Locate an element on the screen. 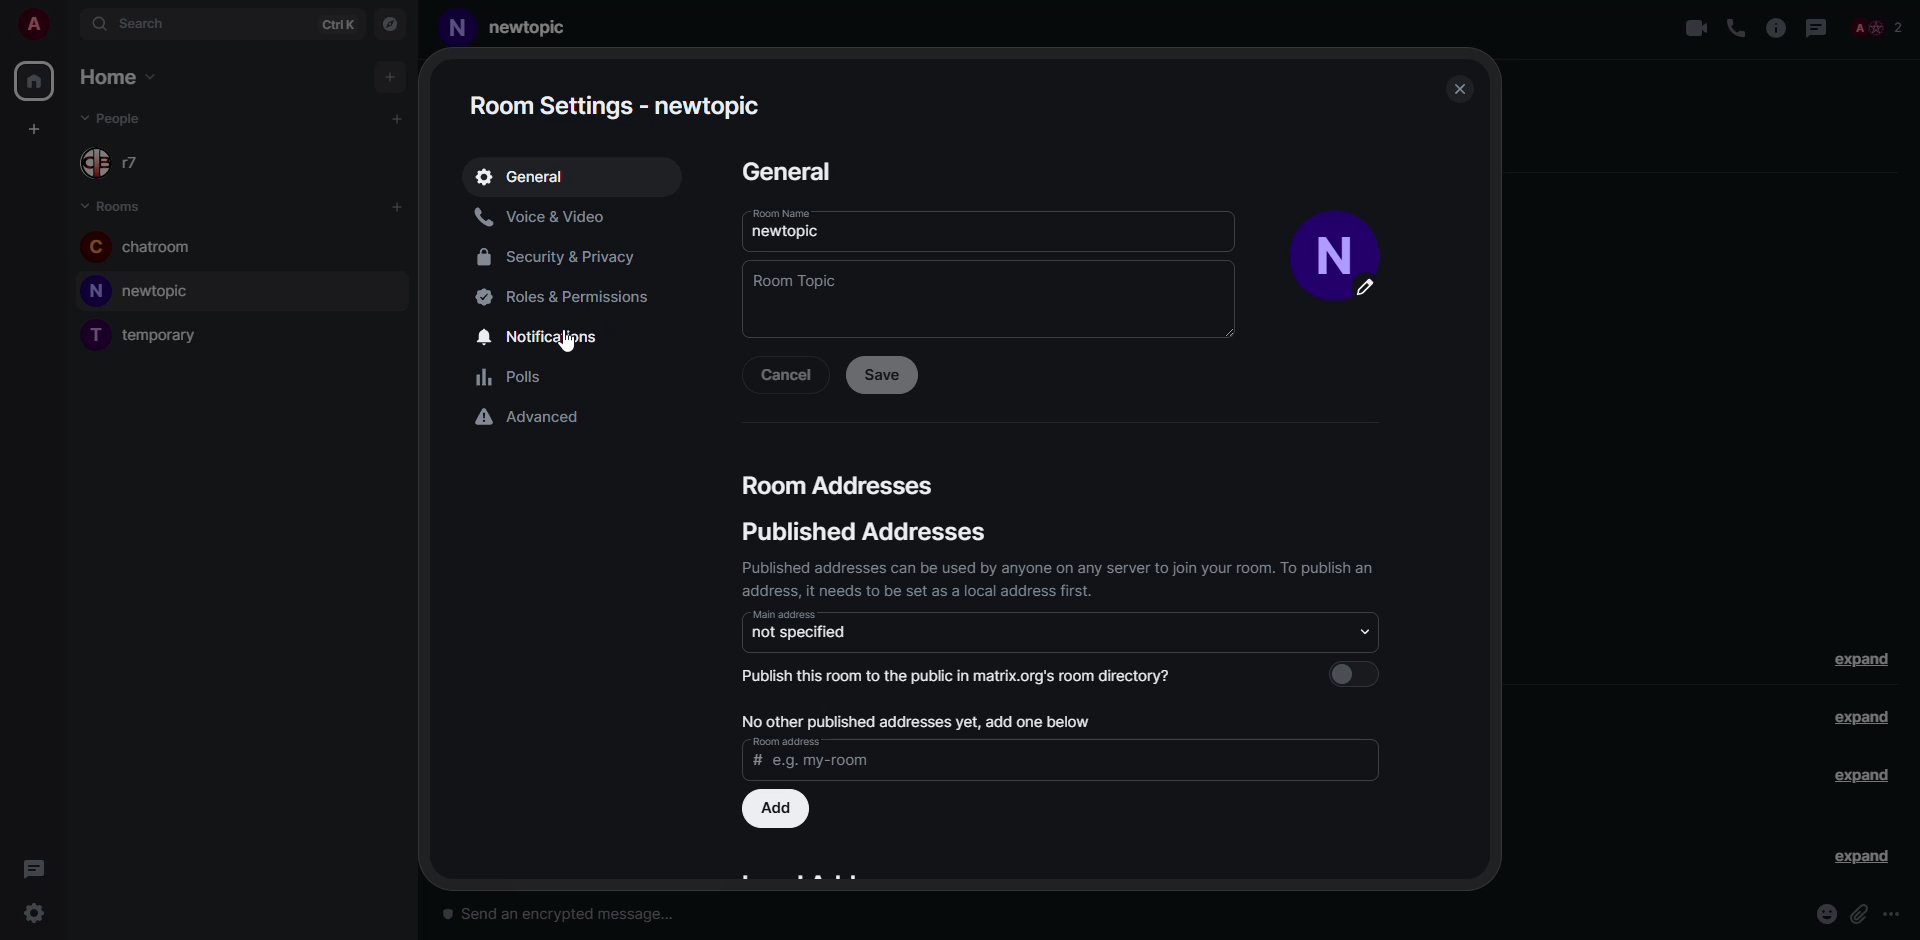 This screenshot has height=940, width=1920. more is located at coordinates (1894, 915).